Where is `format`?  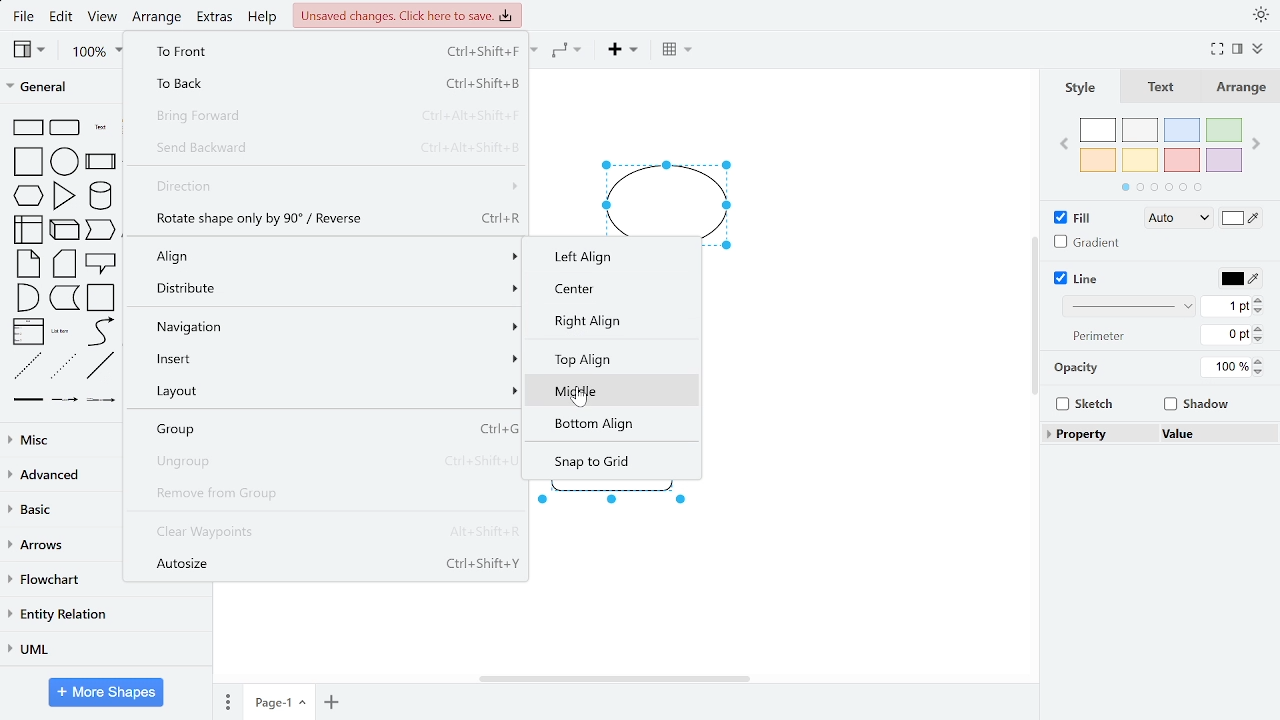
format is located at coordinates (1237, 49).